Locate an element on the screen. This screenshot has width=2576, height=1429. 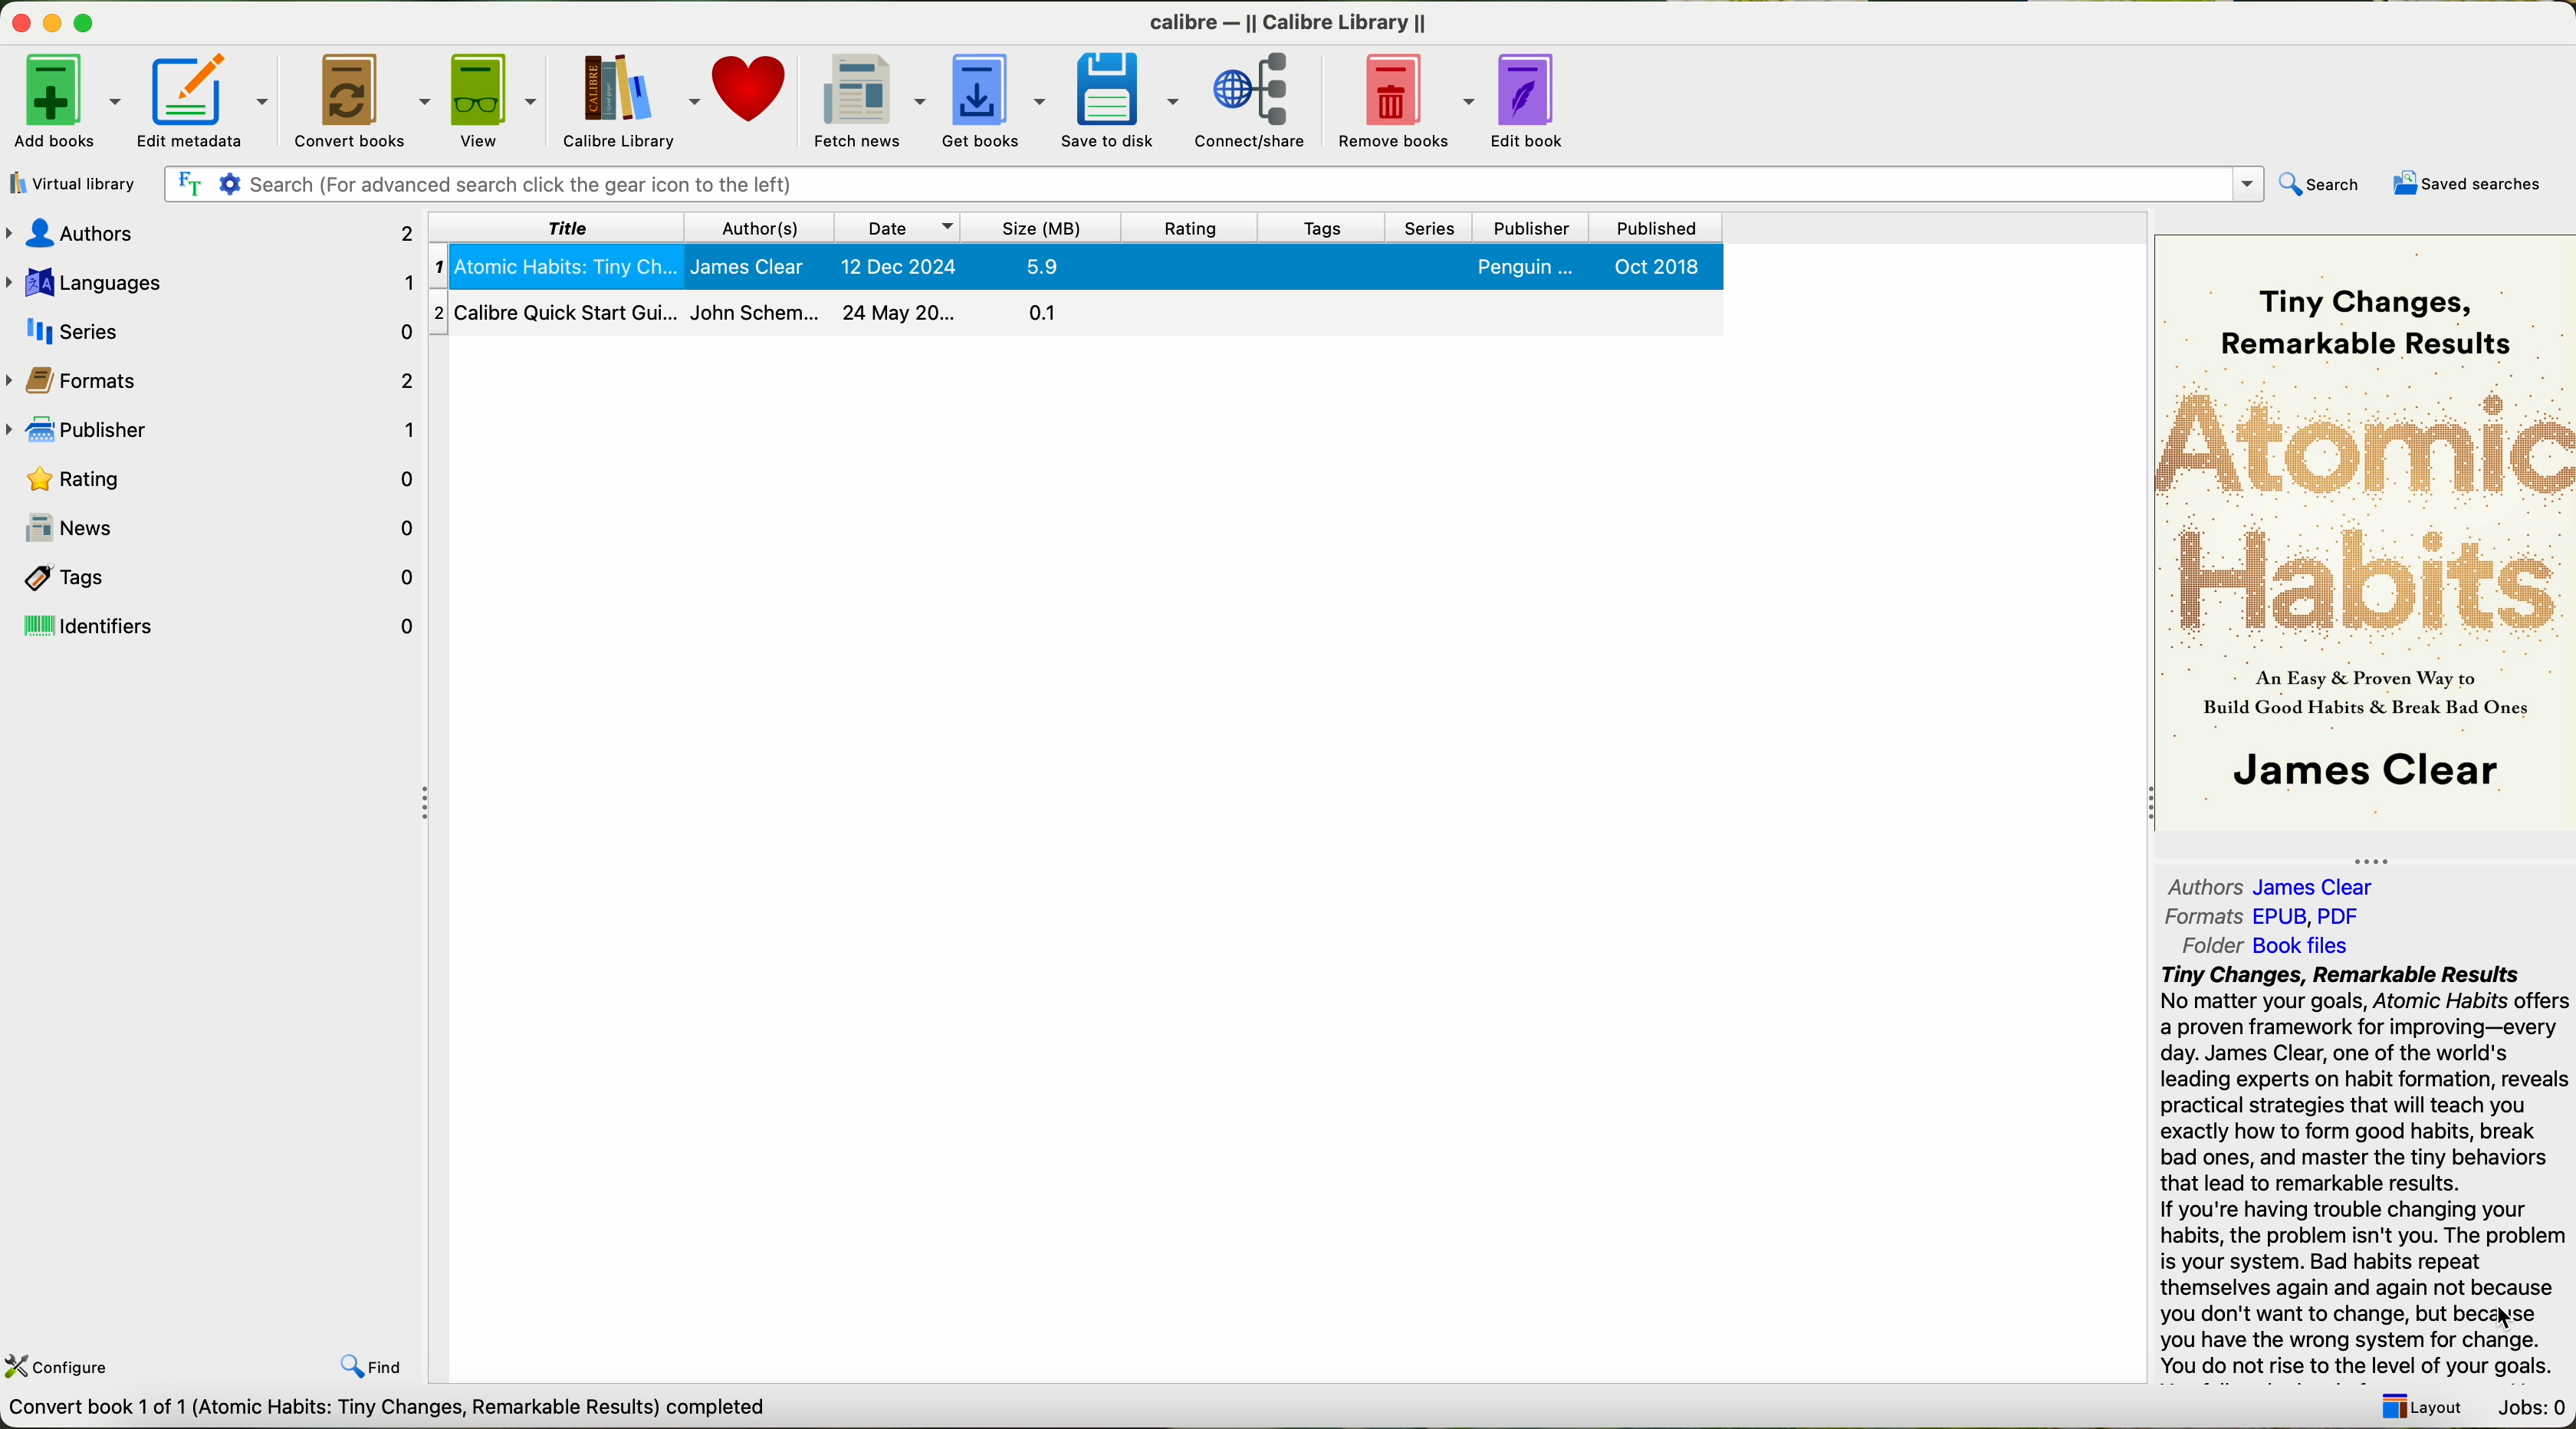
save to disk is located at coordinates (1122, 100).